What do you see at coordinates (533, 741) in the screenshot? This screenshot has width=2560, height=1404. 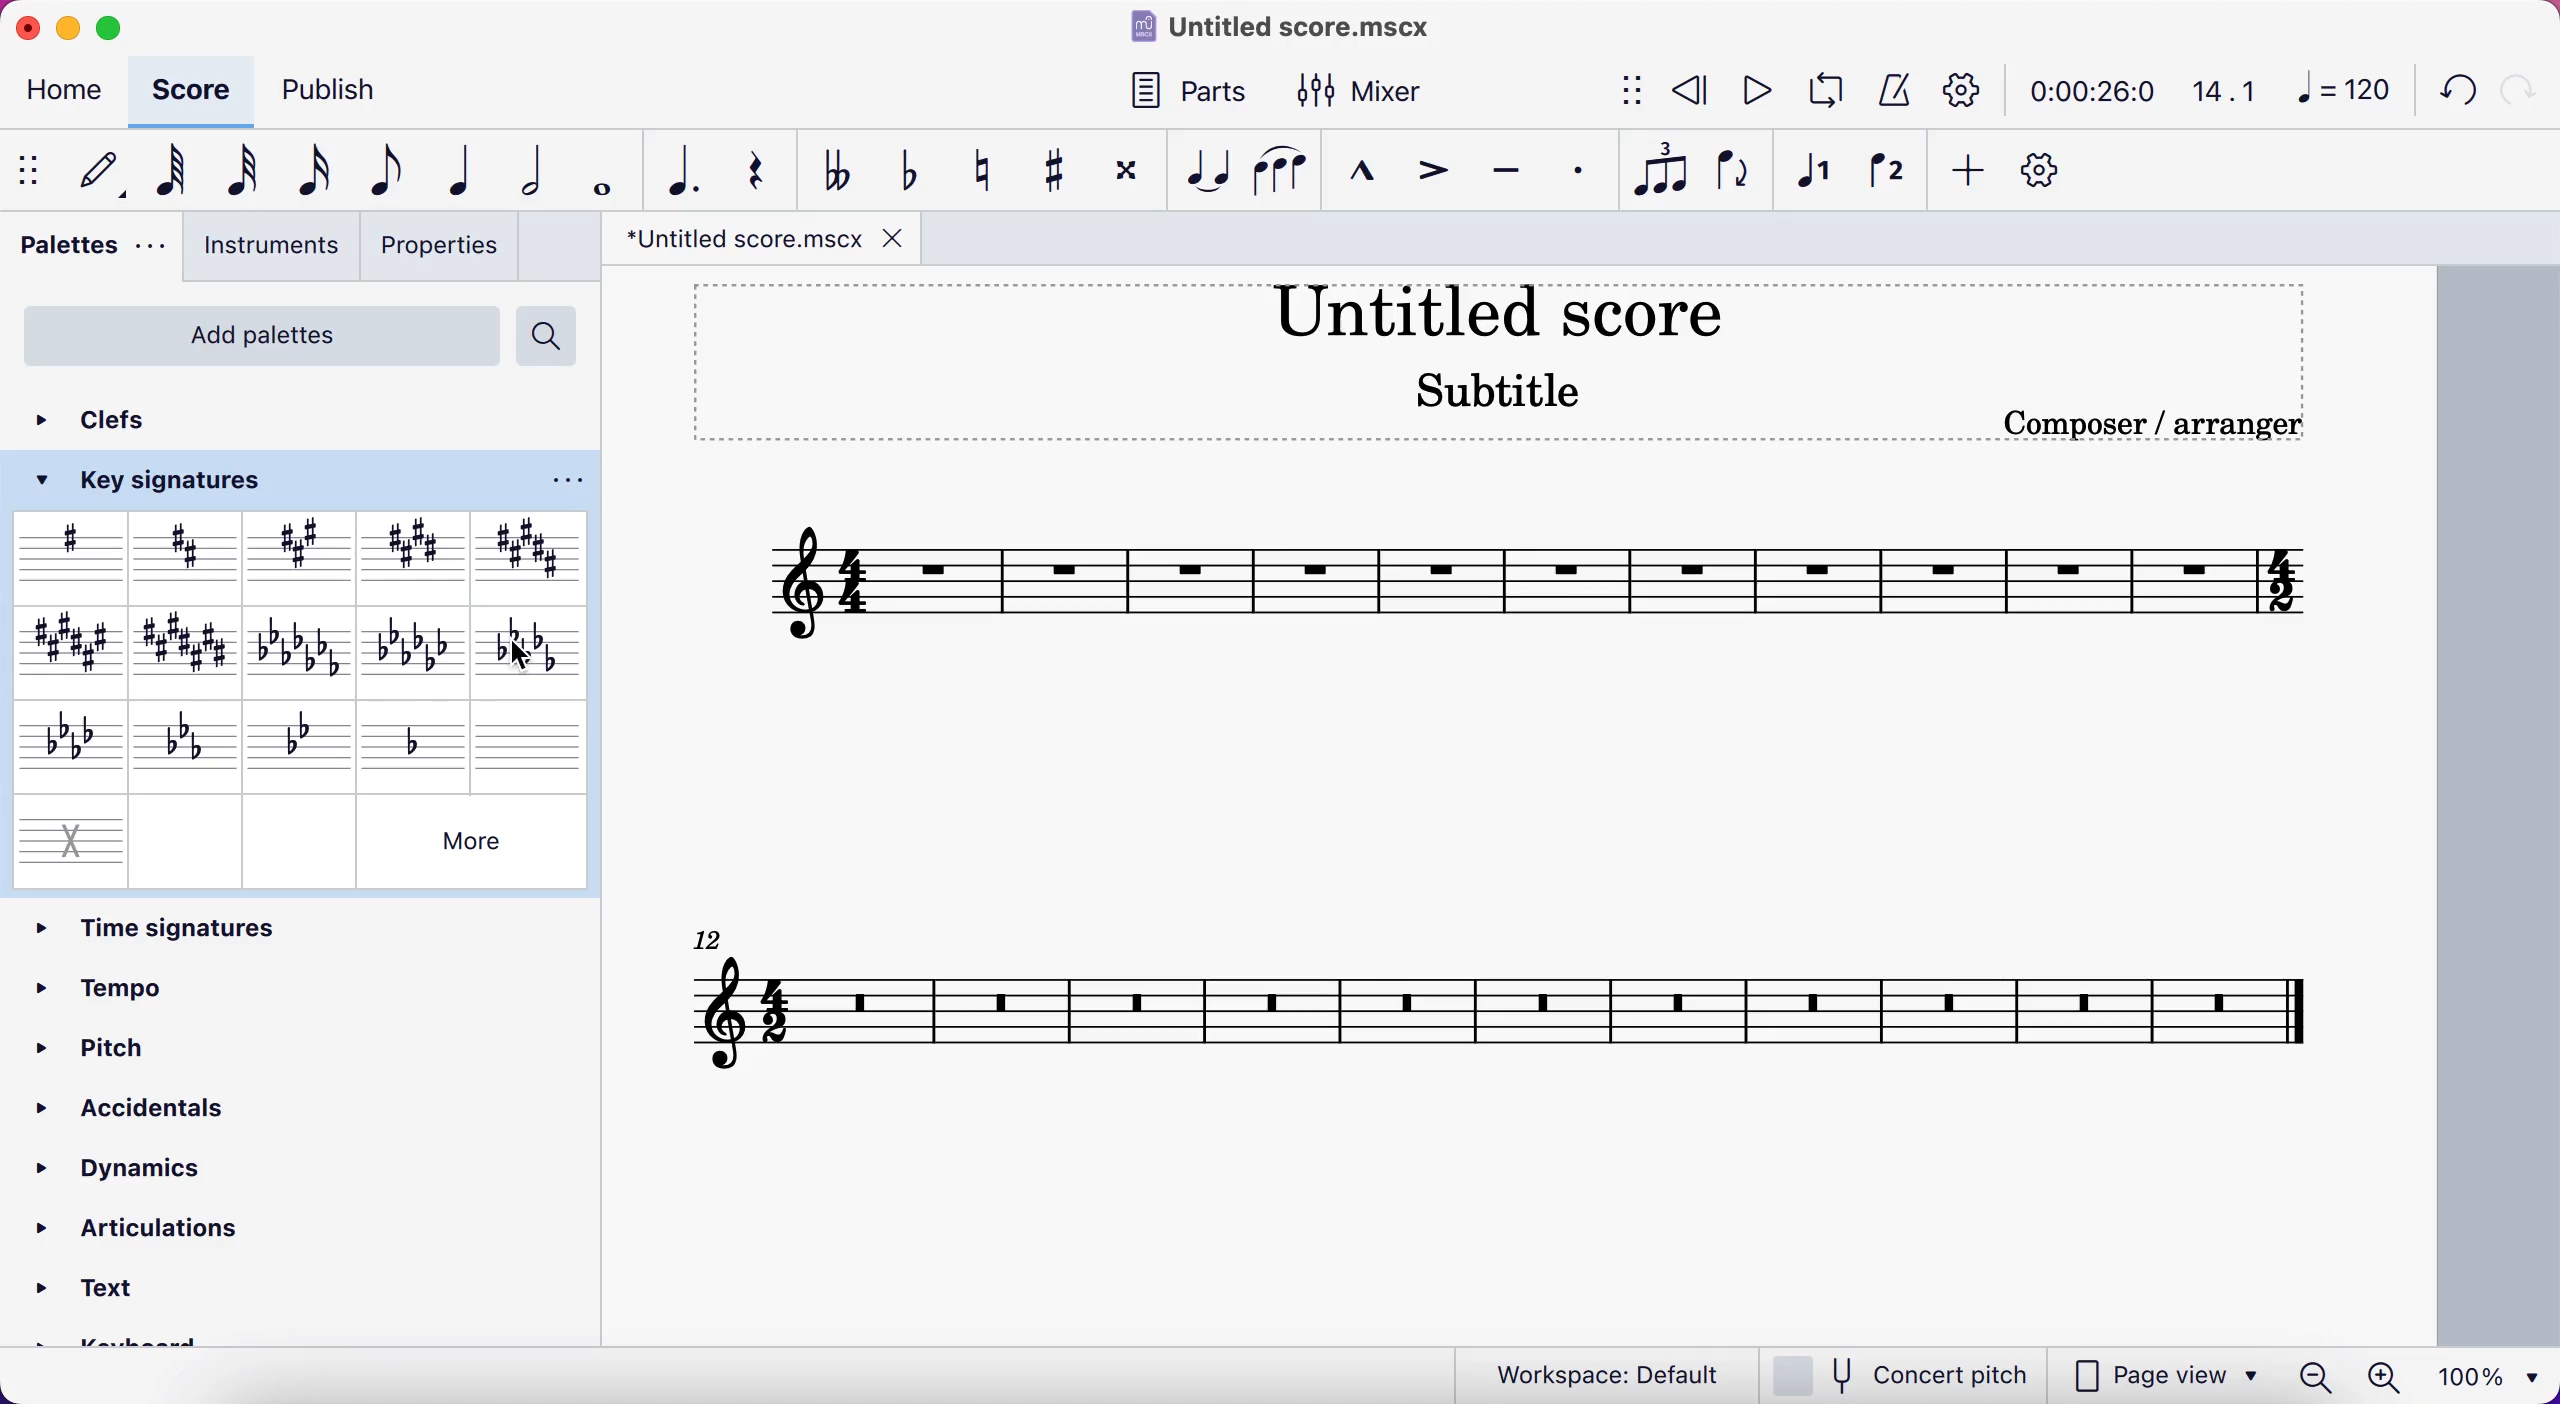 I see `blank` at bounding box center [533, 741].